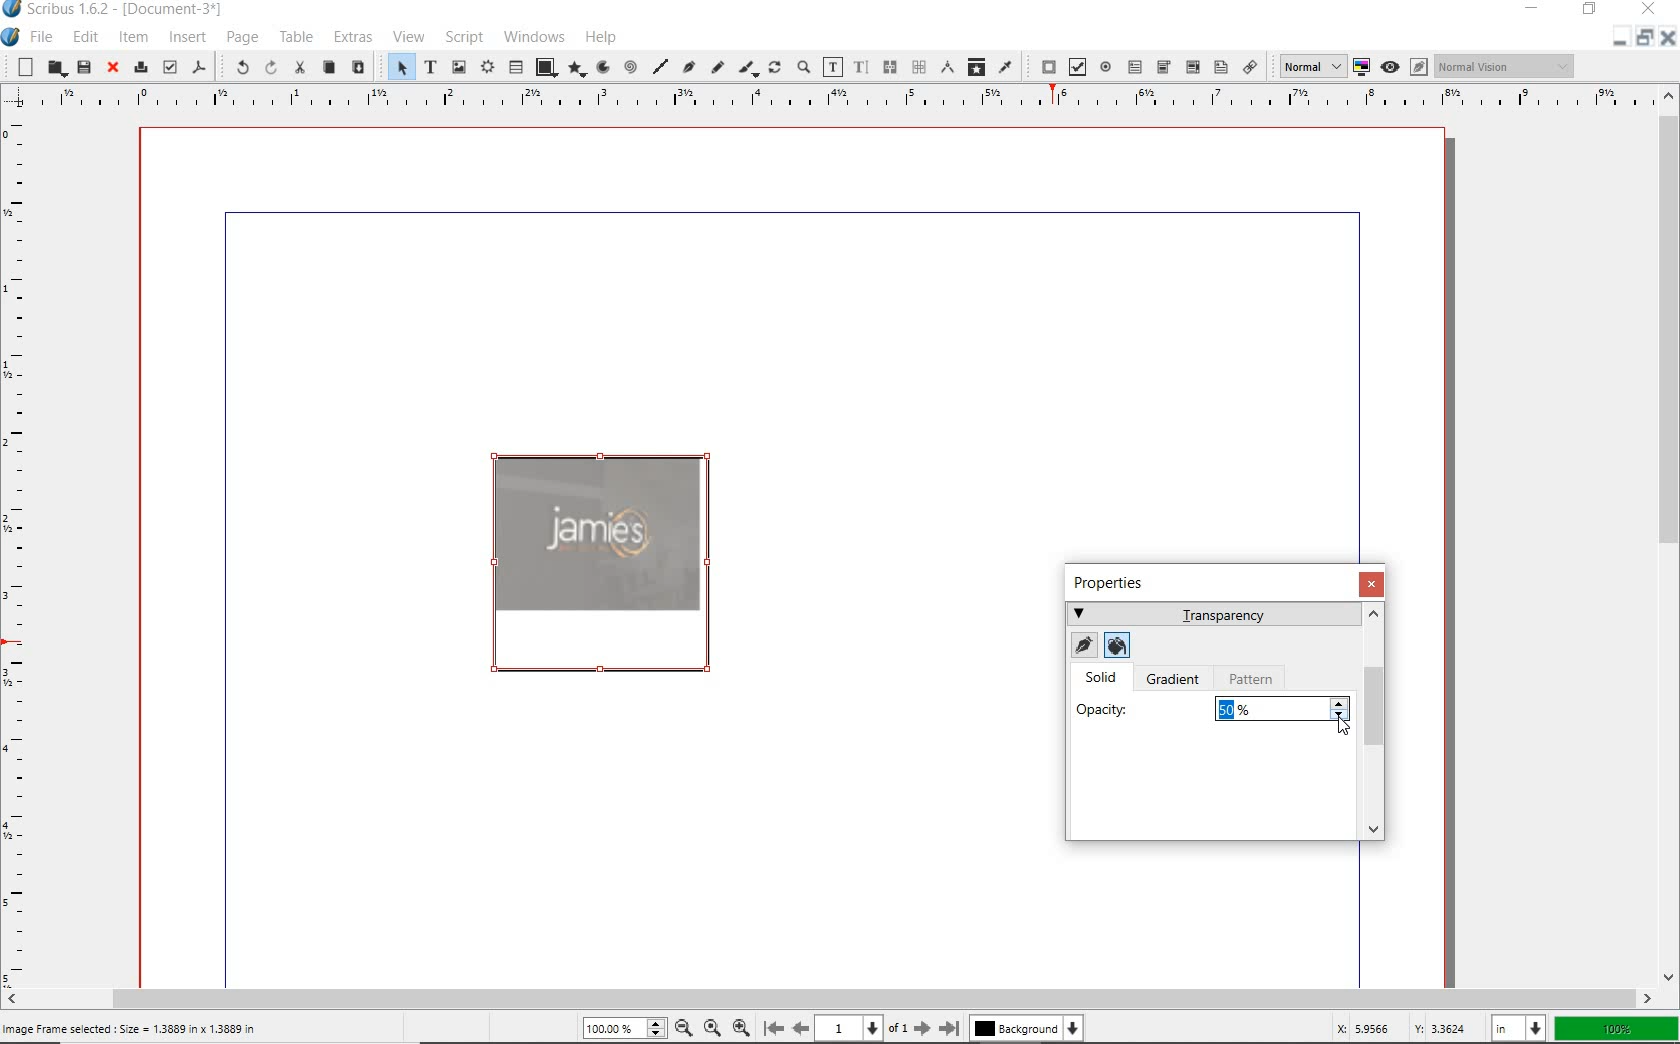 This screenshot has width=1680, height=1044. I want to click on Bezier curve, so click(688, 66).